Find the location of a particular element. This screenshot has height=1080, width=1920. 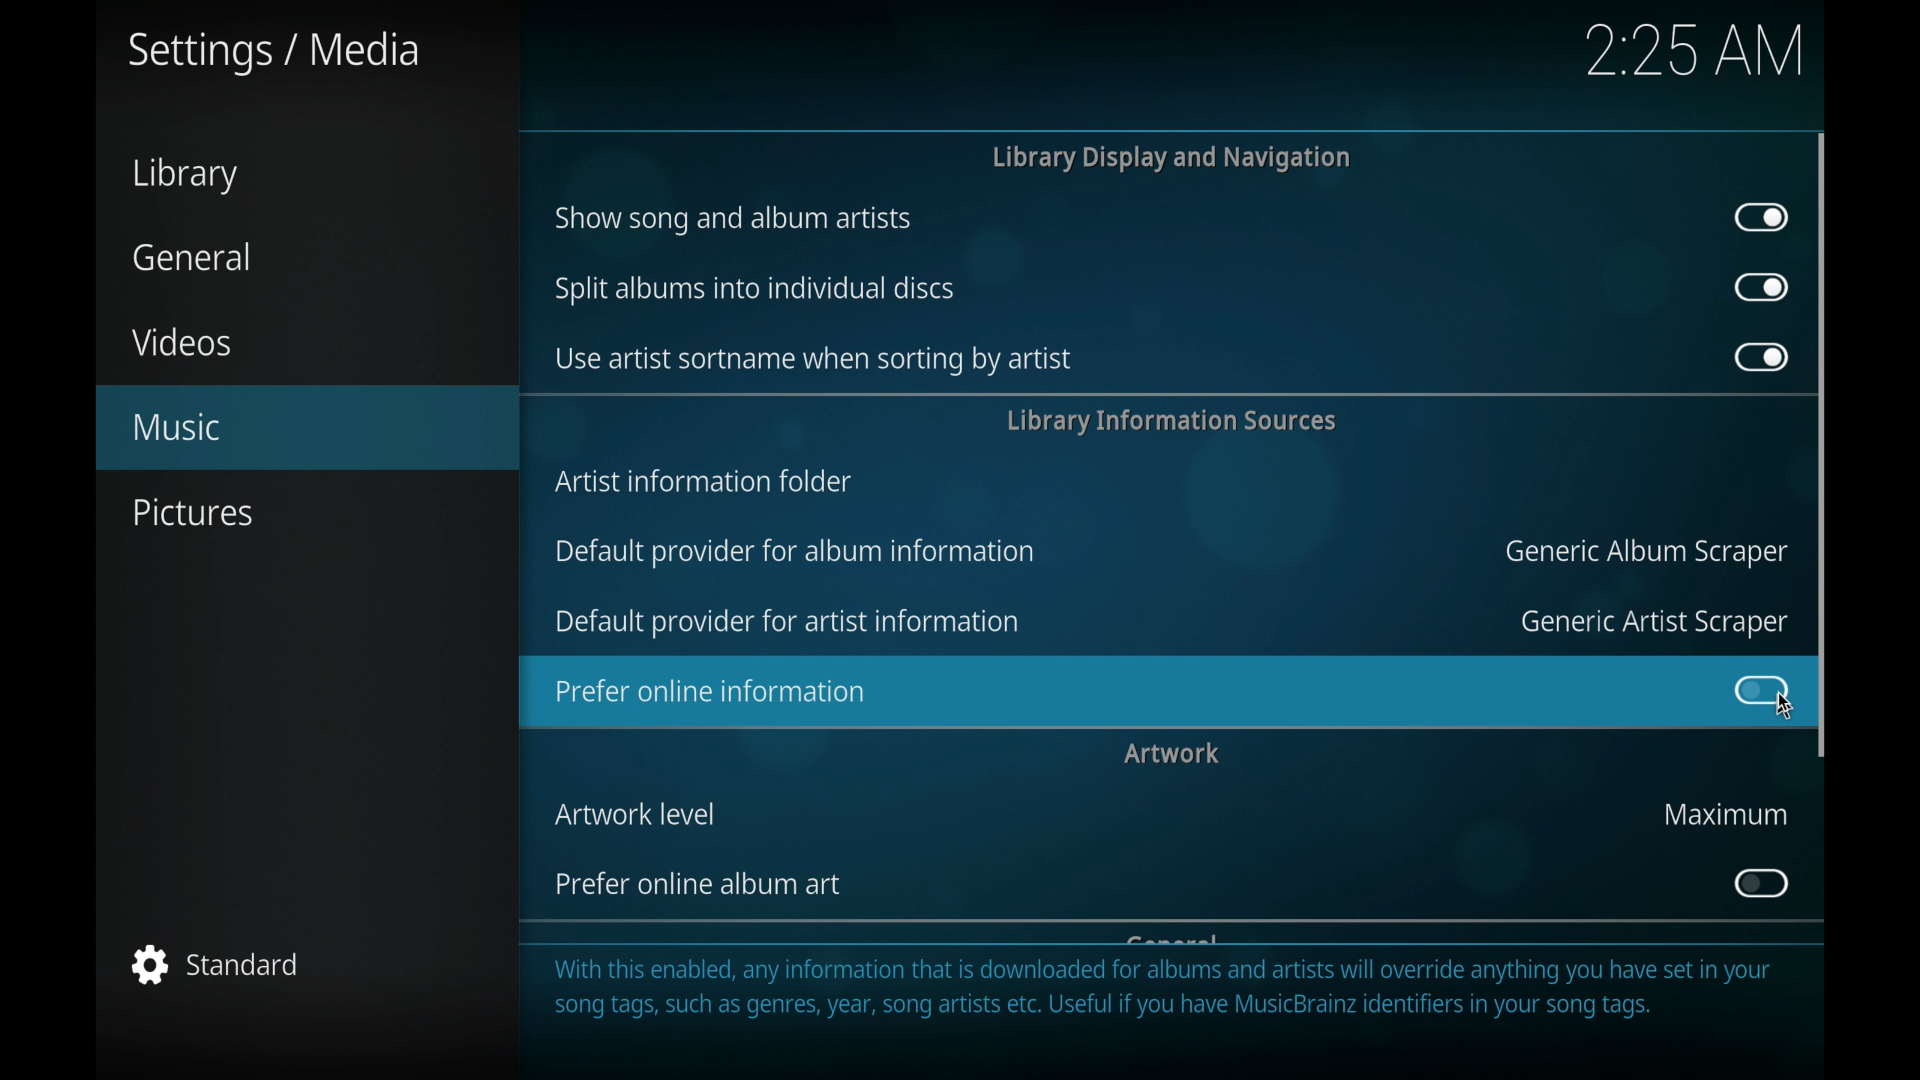

default provider for album information is located at coordinates (798, 553).